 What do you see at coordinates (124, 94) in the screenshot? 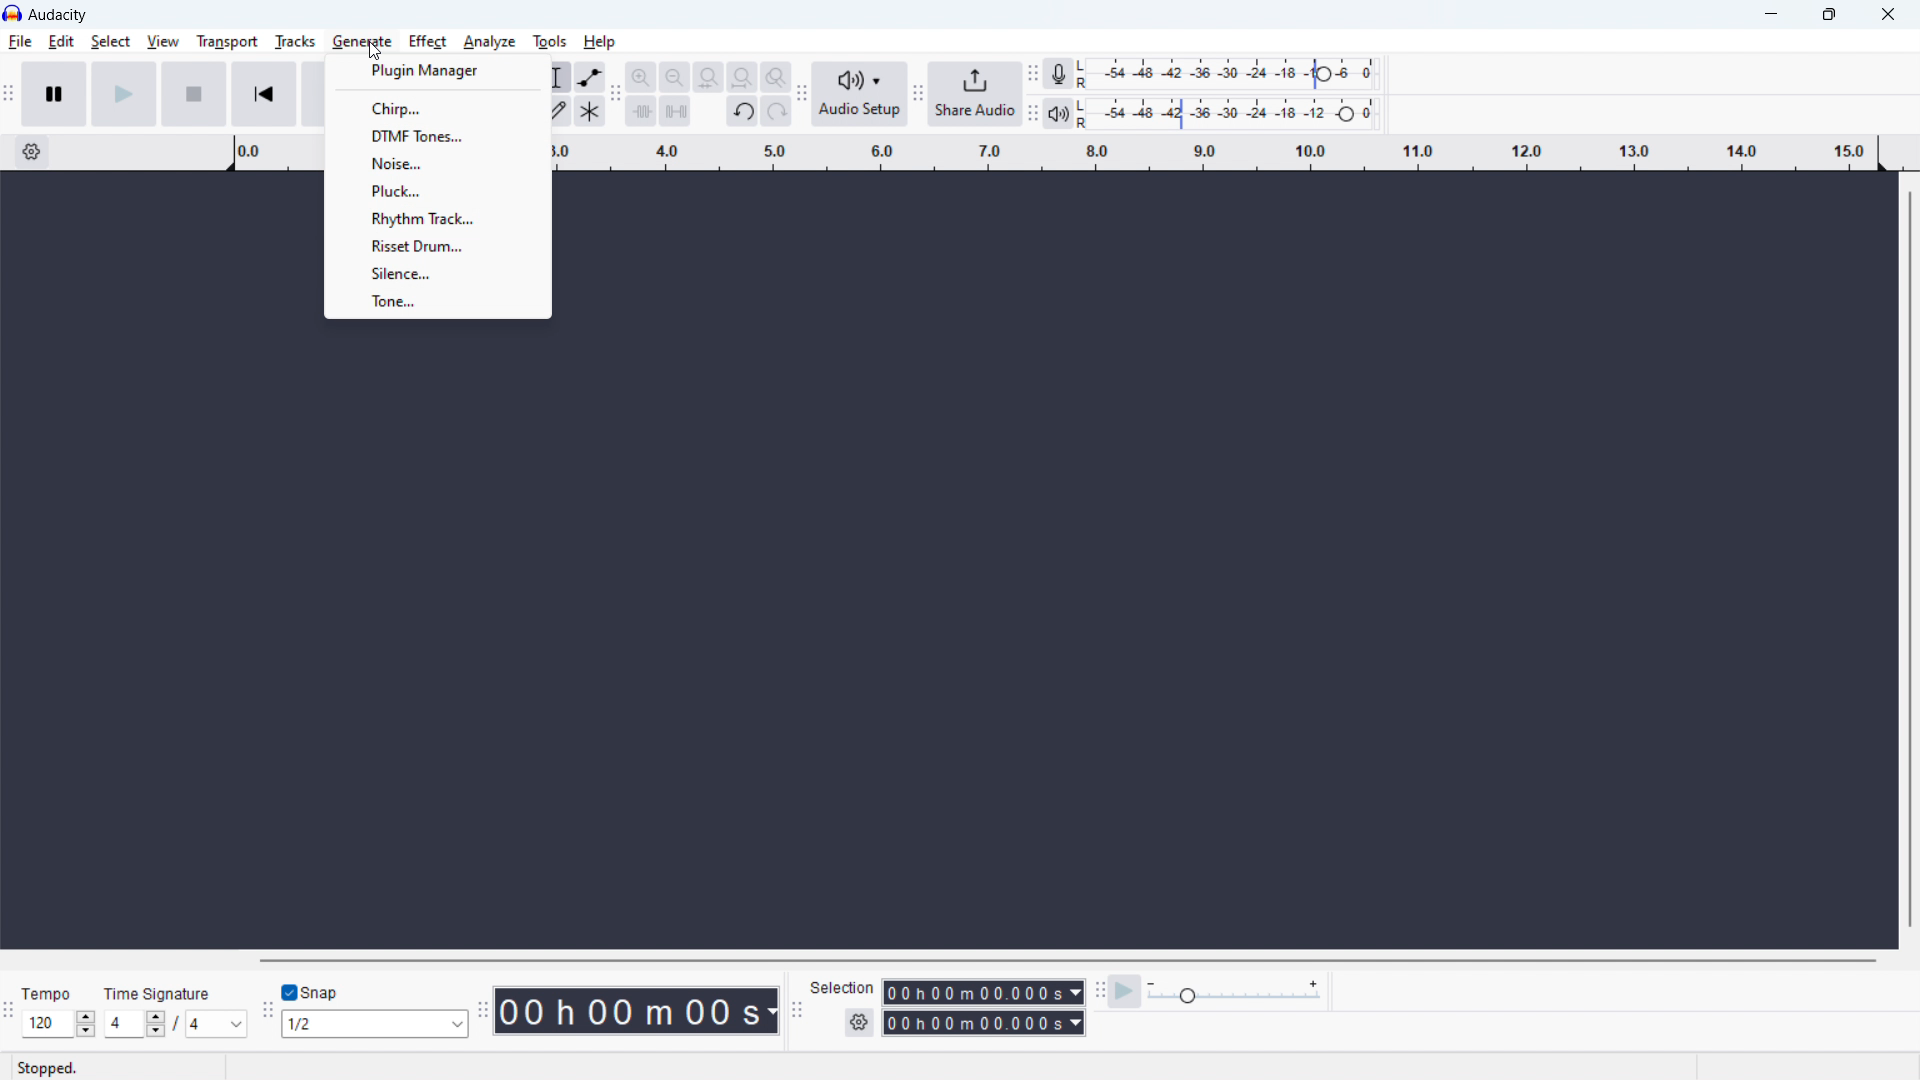
I see `play` at bounding box center [124, 94].